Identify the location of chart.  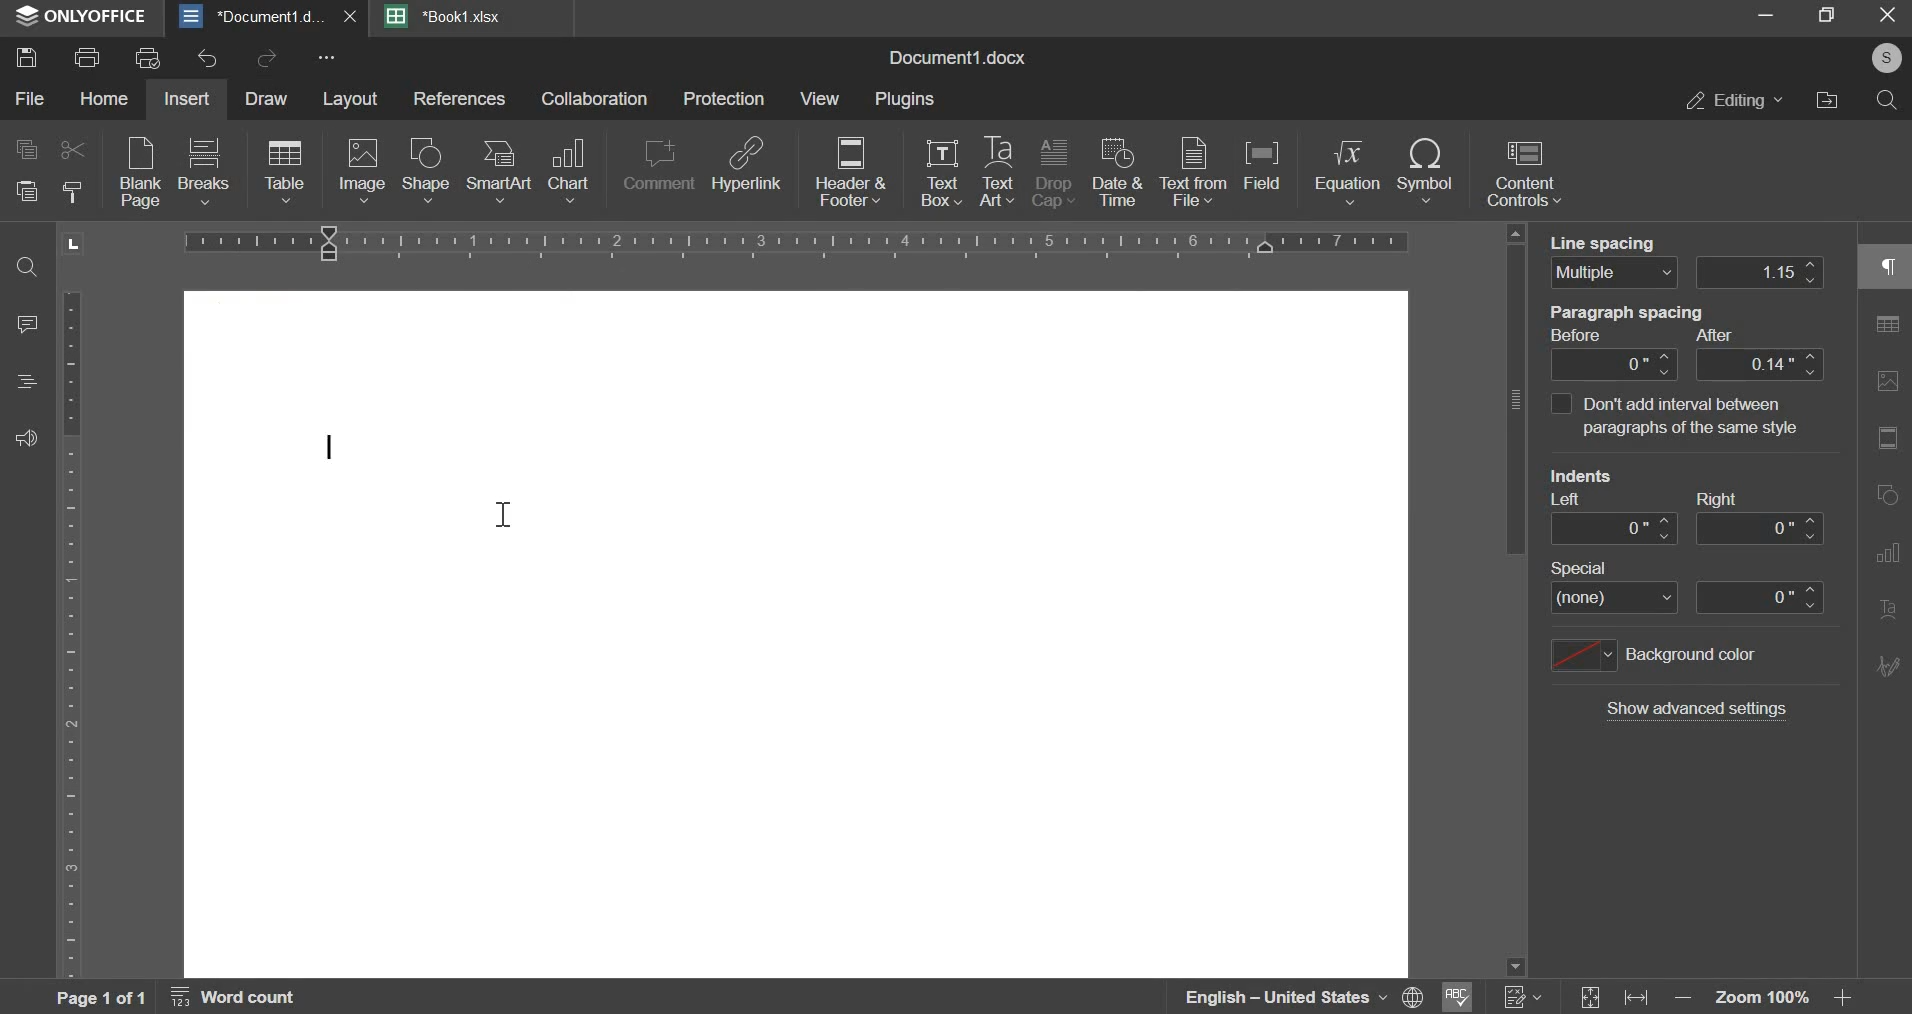
(568, 169).